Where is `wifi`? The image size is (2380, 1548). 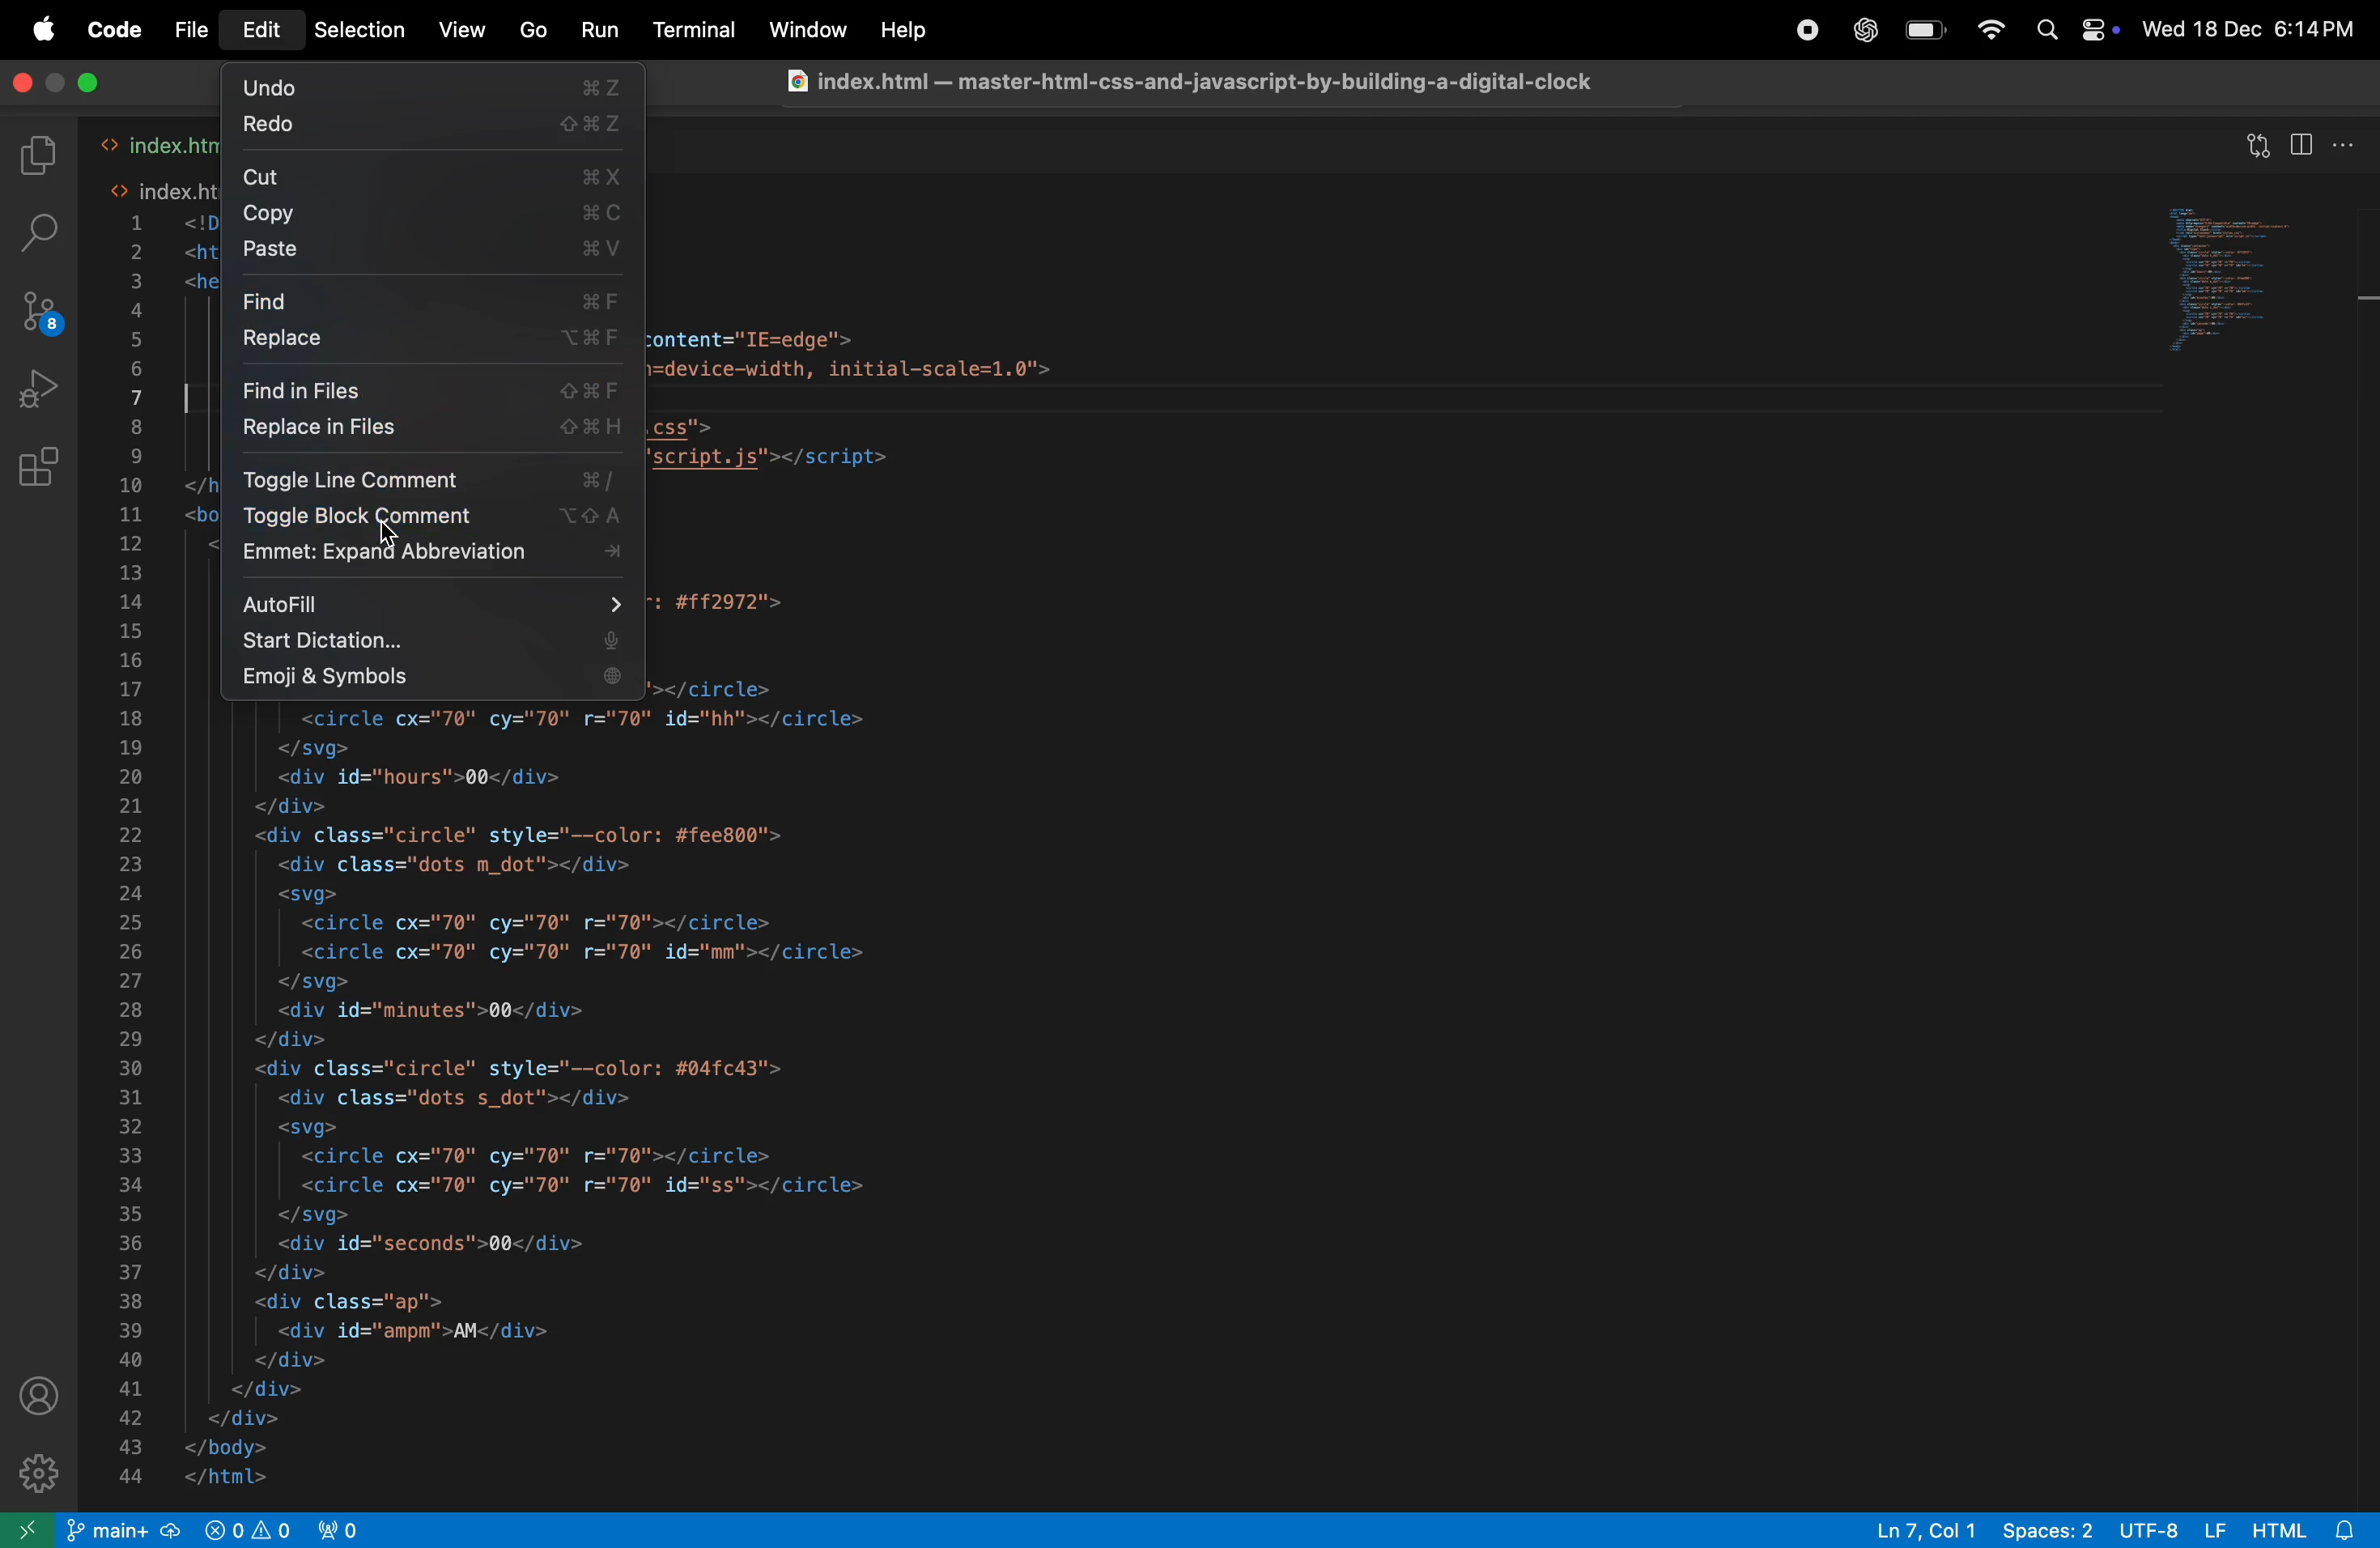
wifi is located at coordinates (1986, 30).